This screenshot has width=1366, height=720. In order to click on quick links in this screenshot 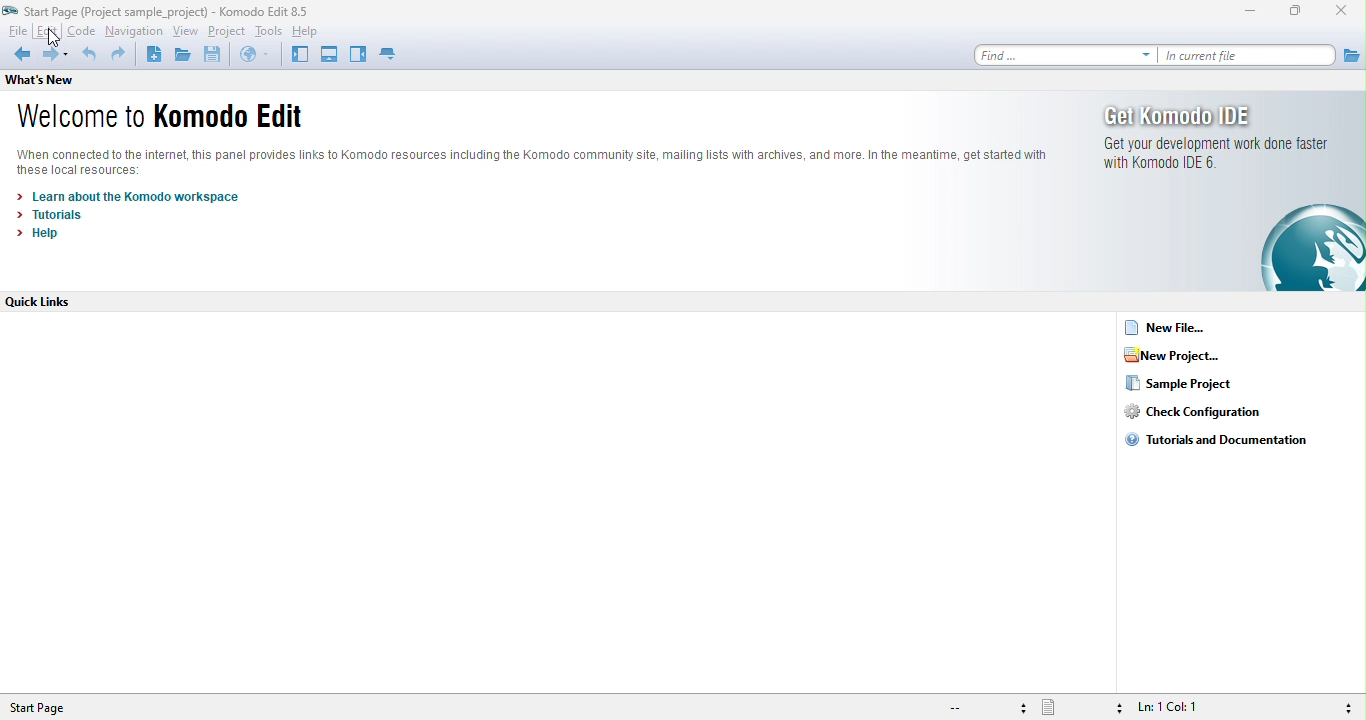, I will do `click(59, 300)`.